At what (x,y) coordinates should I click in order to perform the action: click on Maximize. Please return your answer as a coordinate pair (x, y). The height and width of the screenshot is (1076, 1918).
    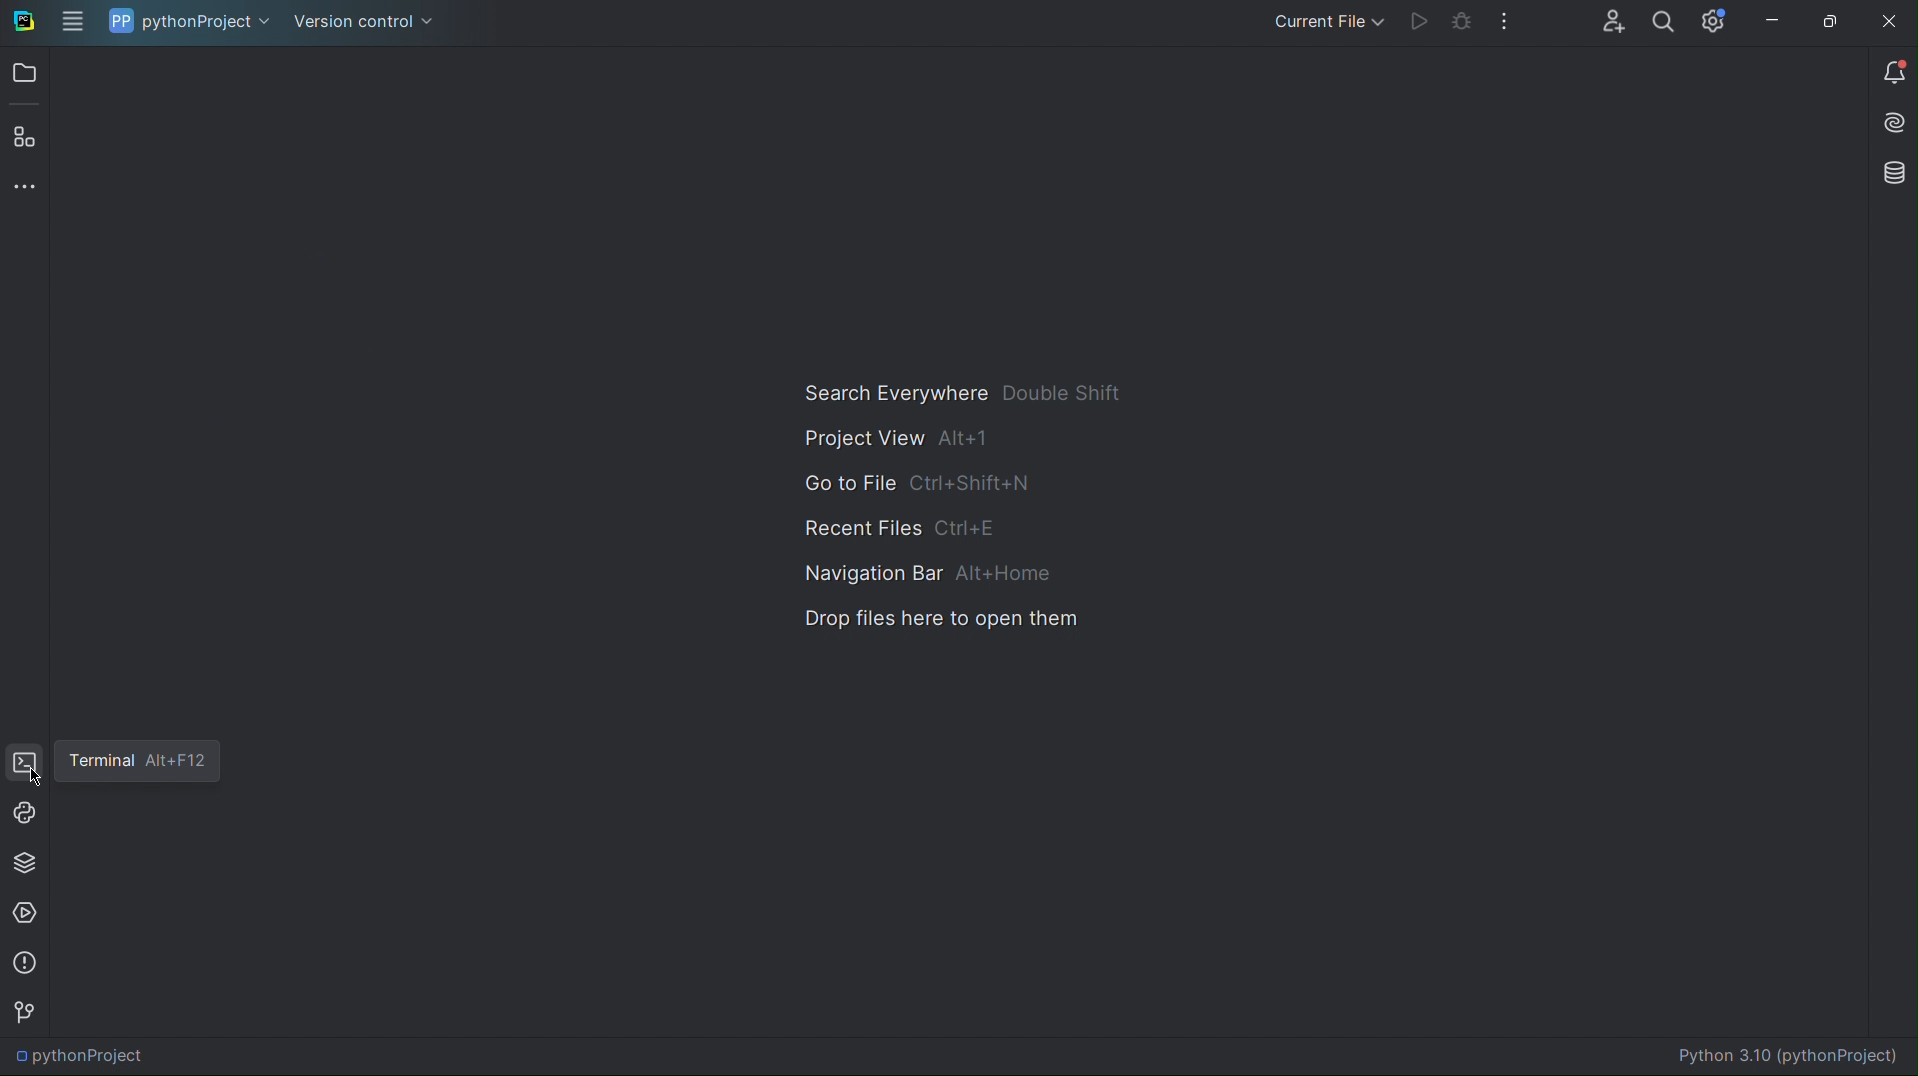
    Looking at the image, I should click on (1830, 23).